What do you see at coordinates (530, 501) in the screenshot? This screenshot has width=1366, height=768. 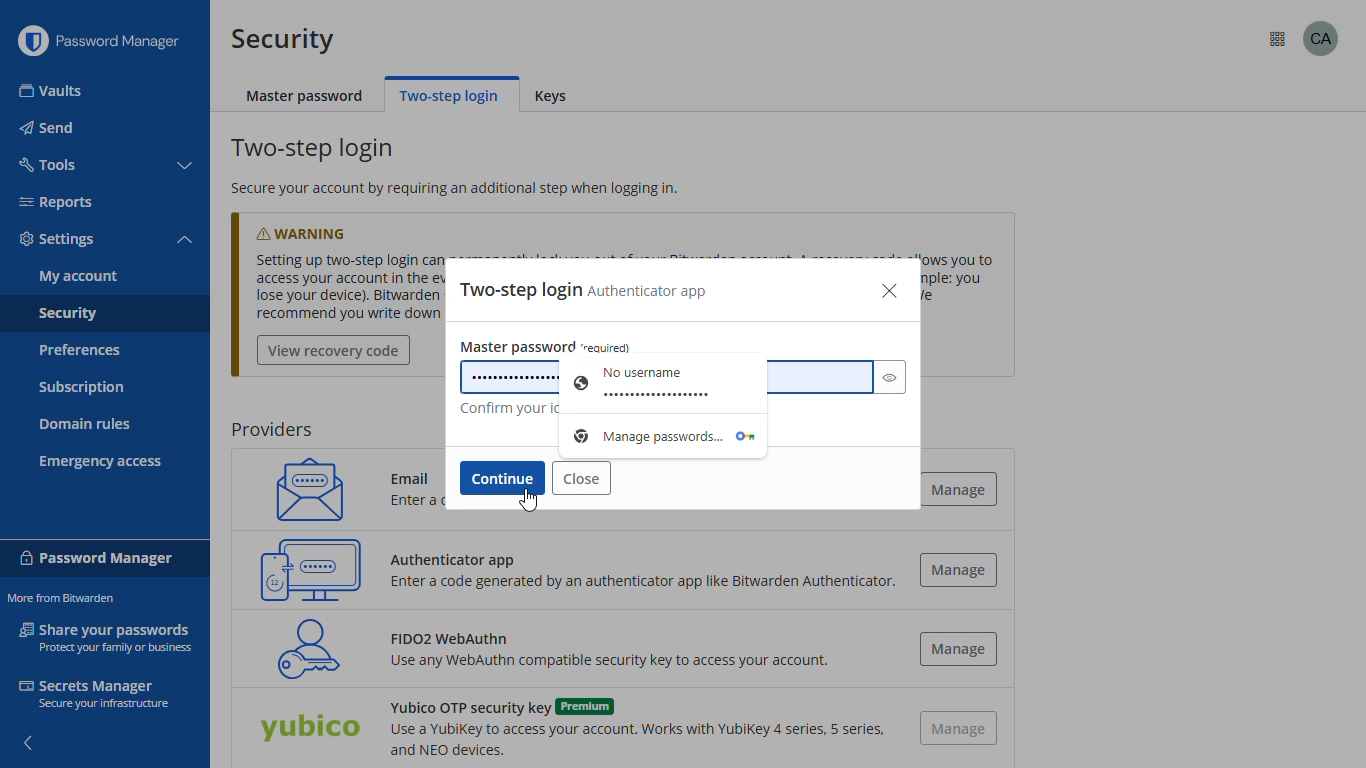 I see `cursor` at bounding box center [530, 501].